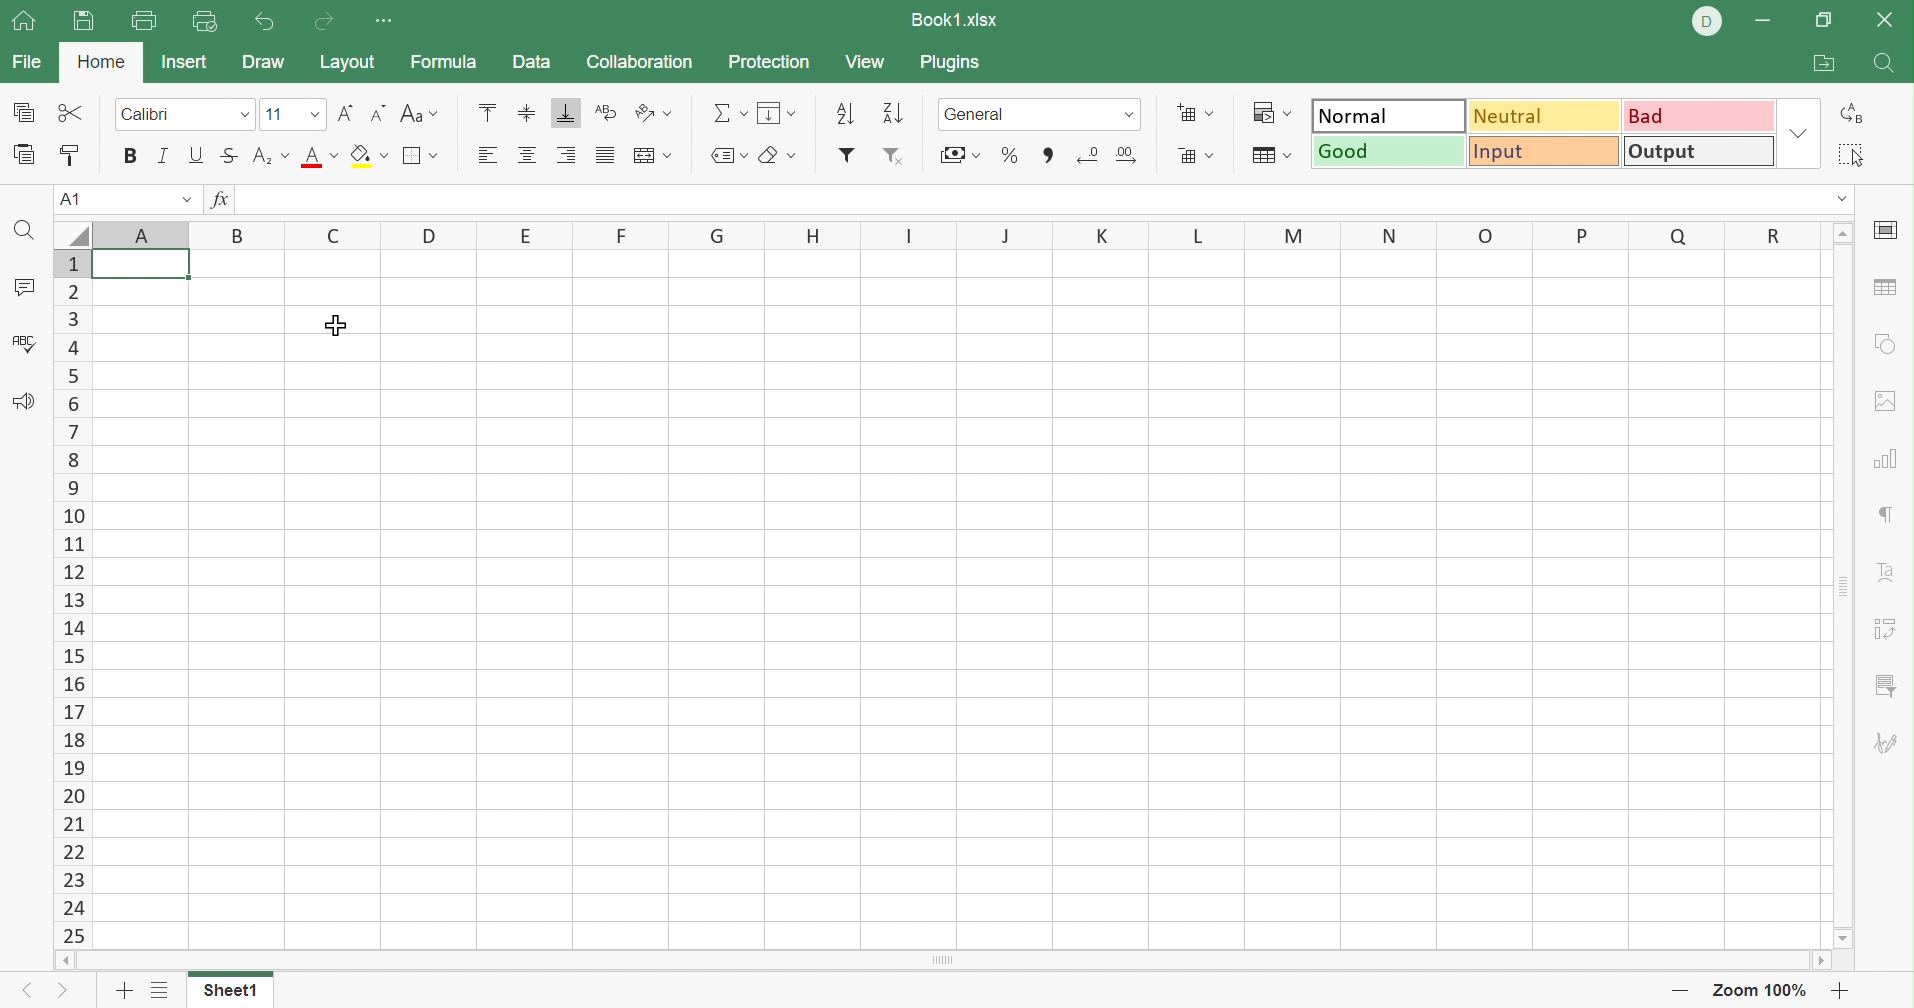  I want to click on Strikethrough, so click(229, 156).